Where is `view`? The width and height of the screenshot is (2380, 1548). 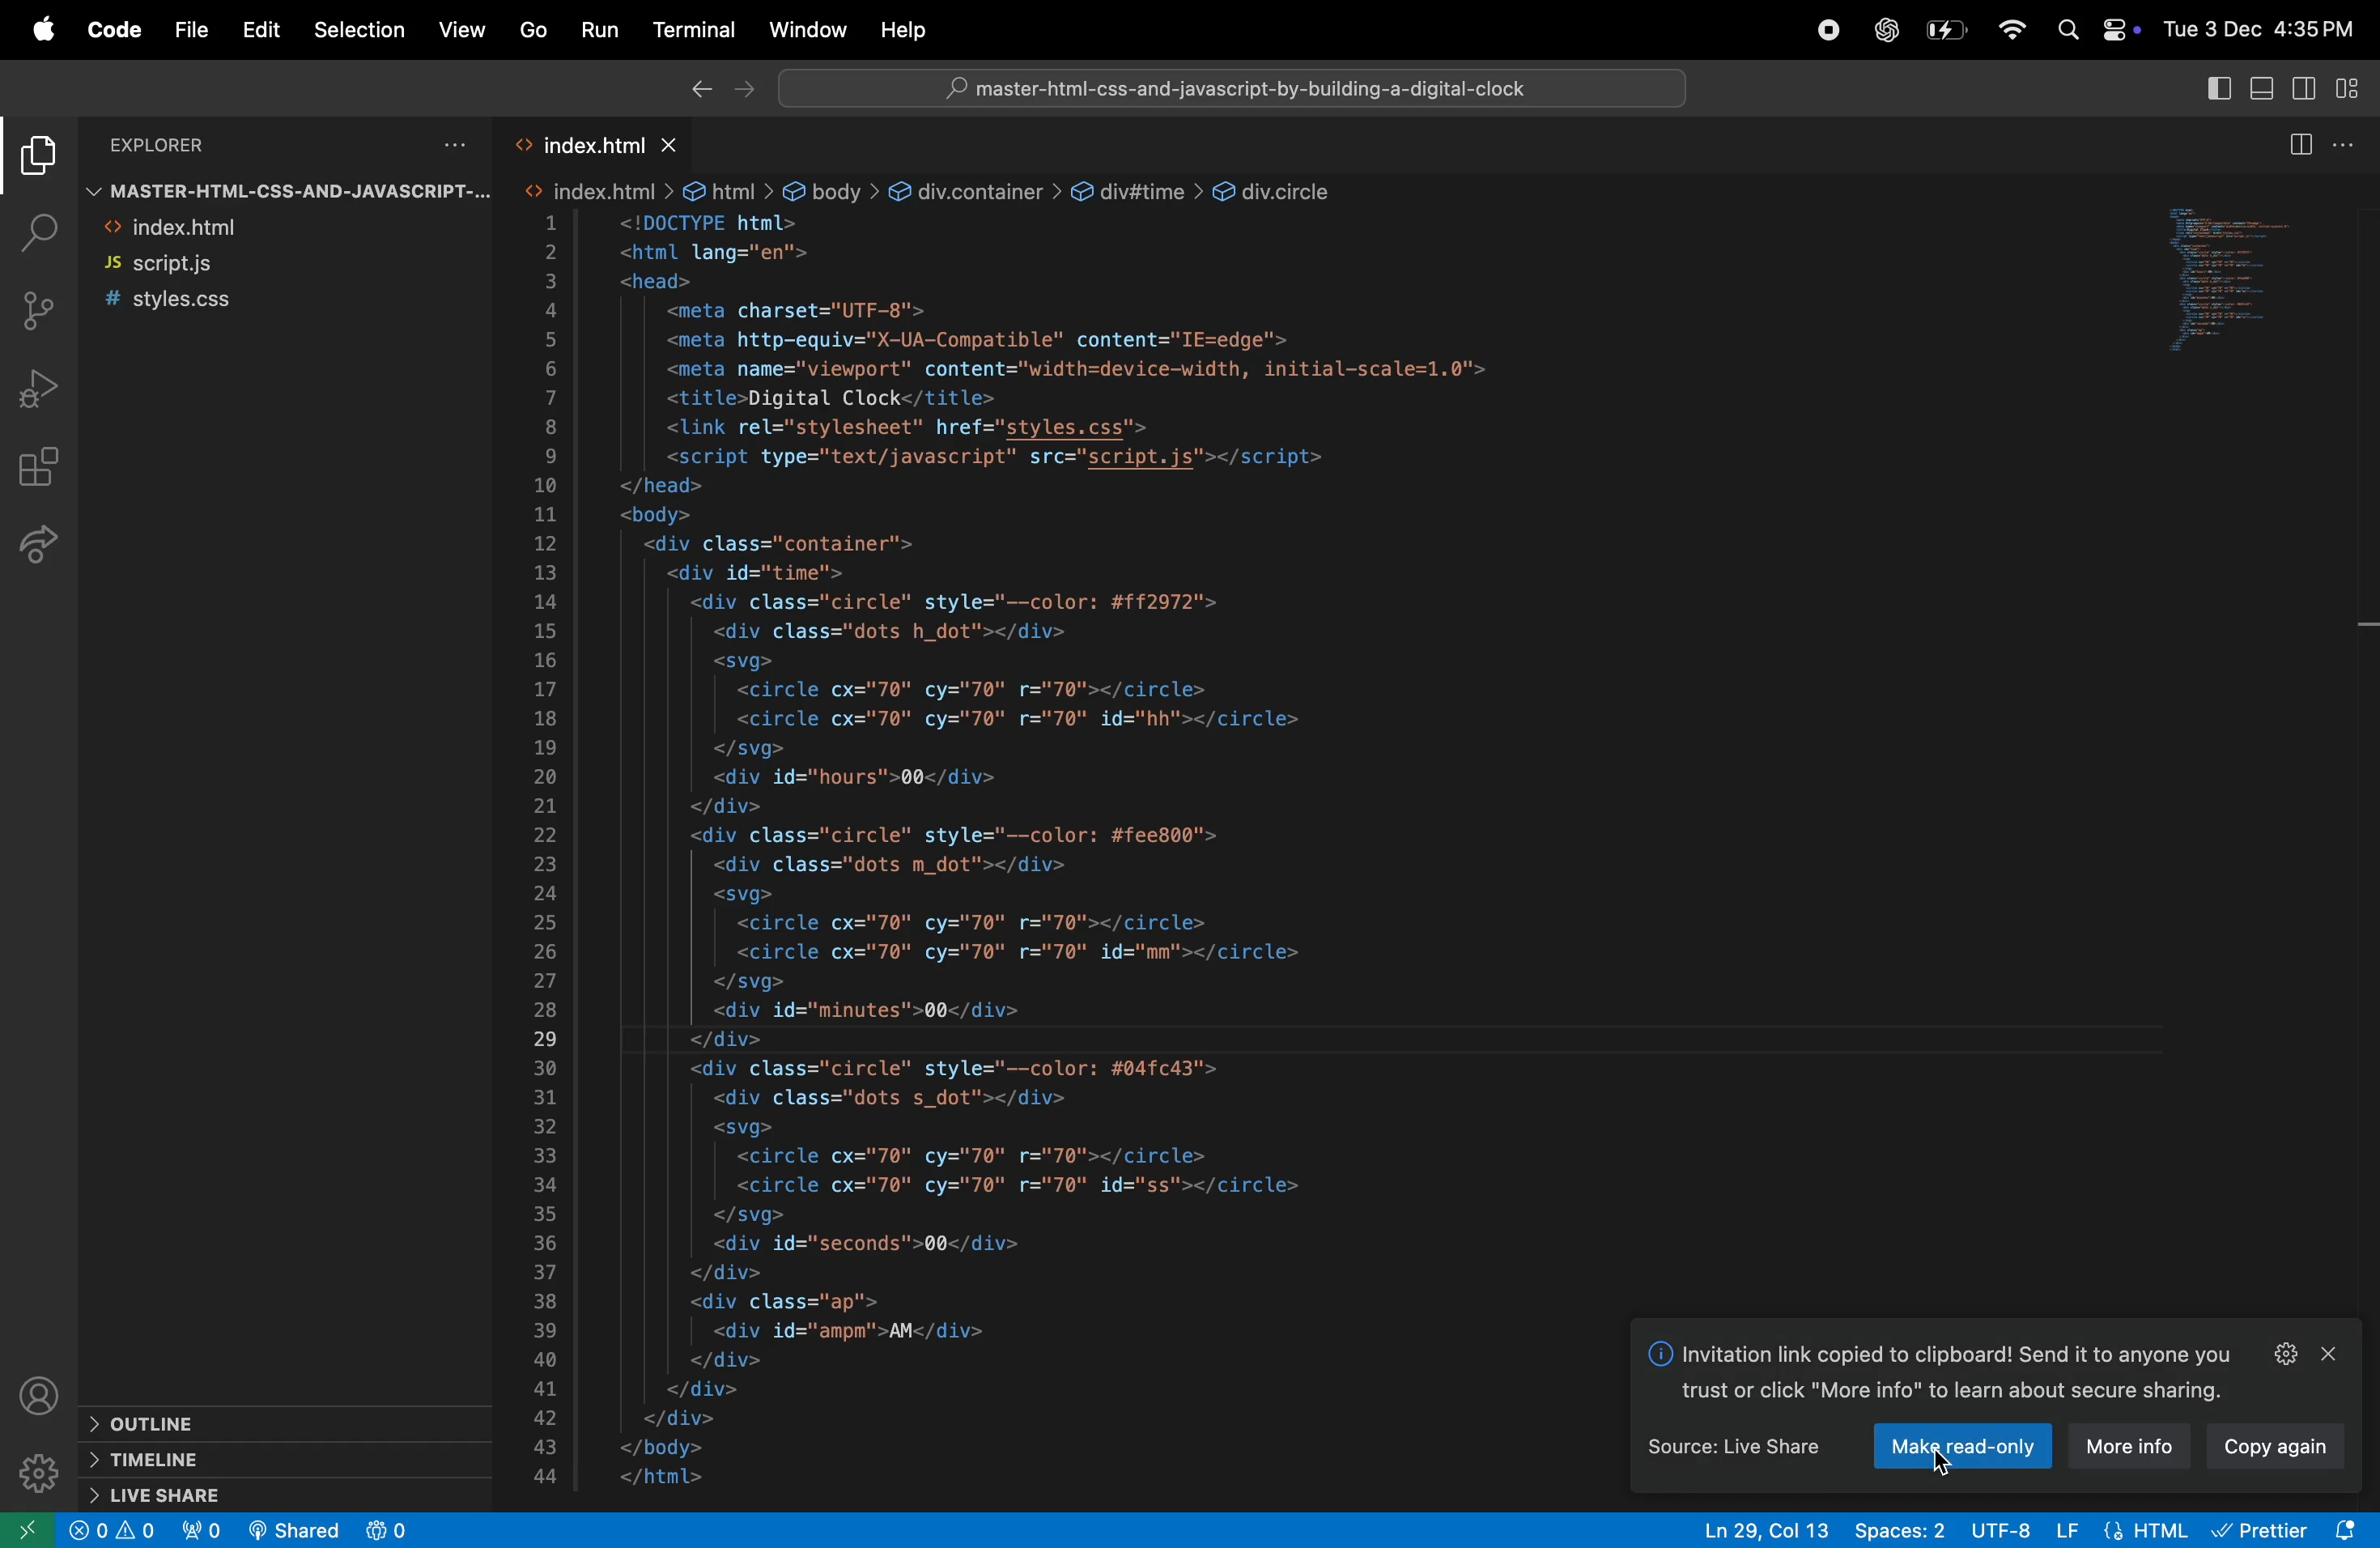 view is located at coordinates (463, 32).